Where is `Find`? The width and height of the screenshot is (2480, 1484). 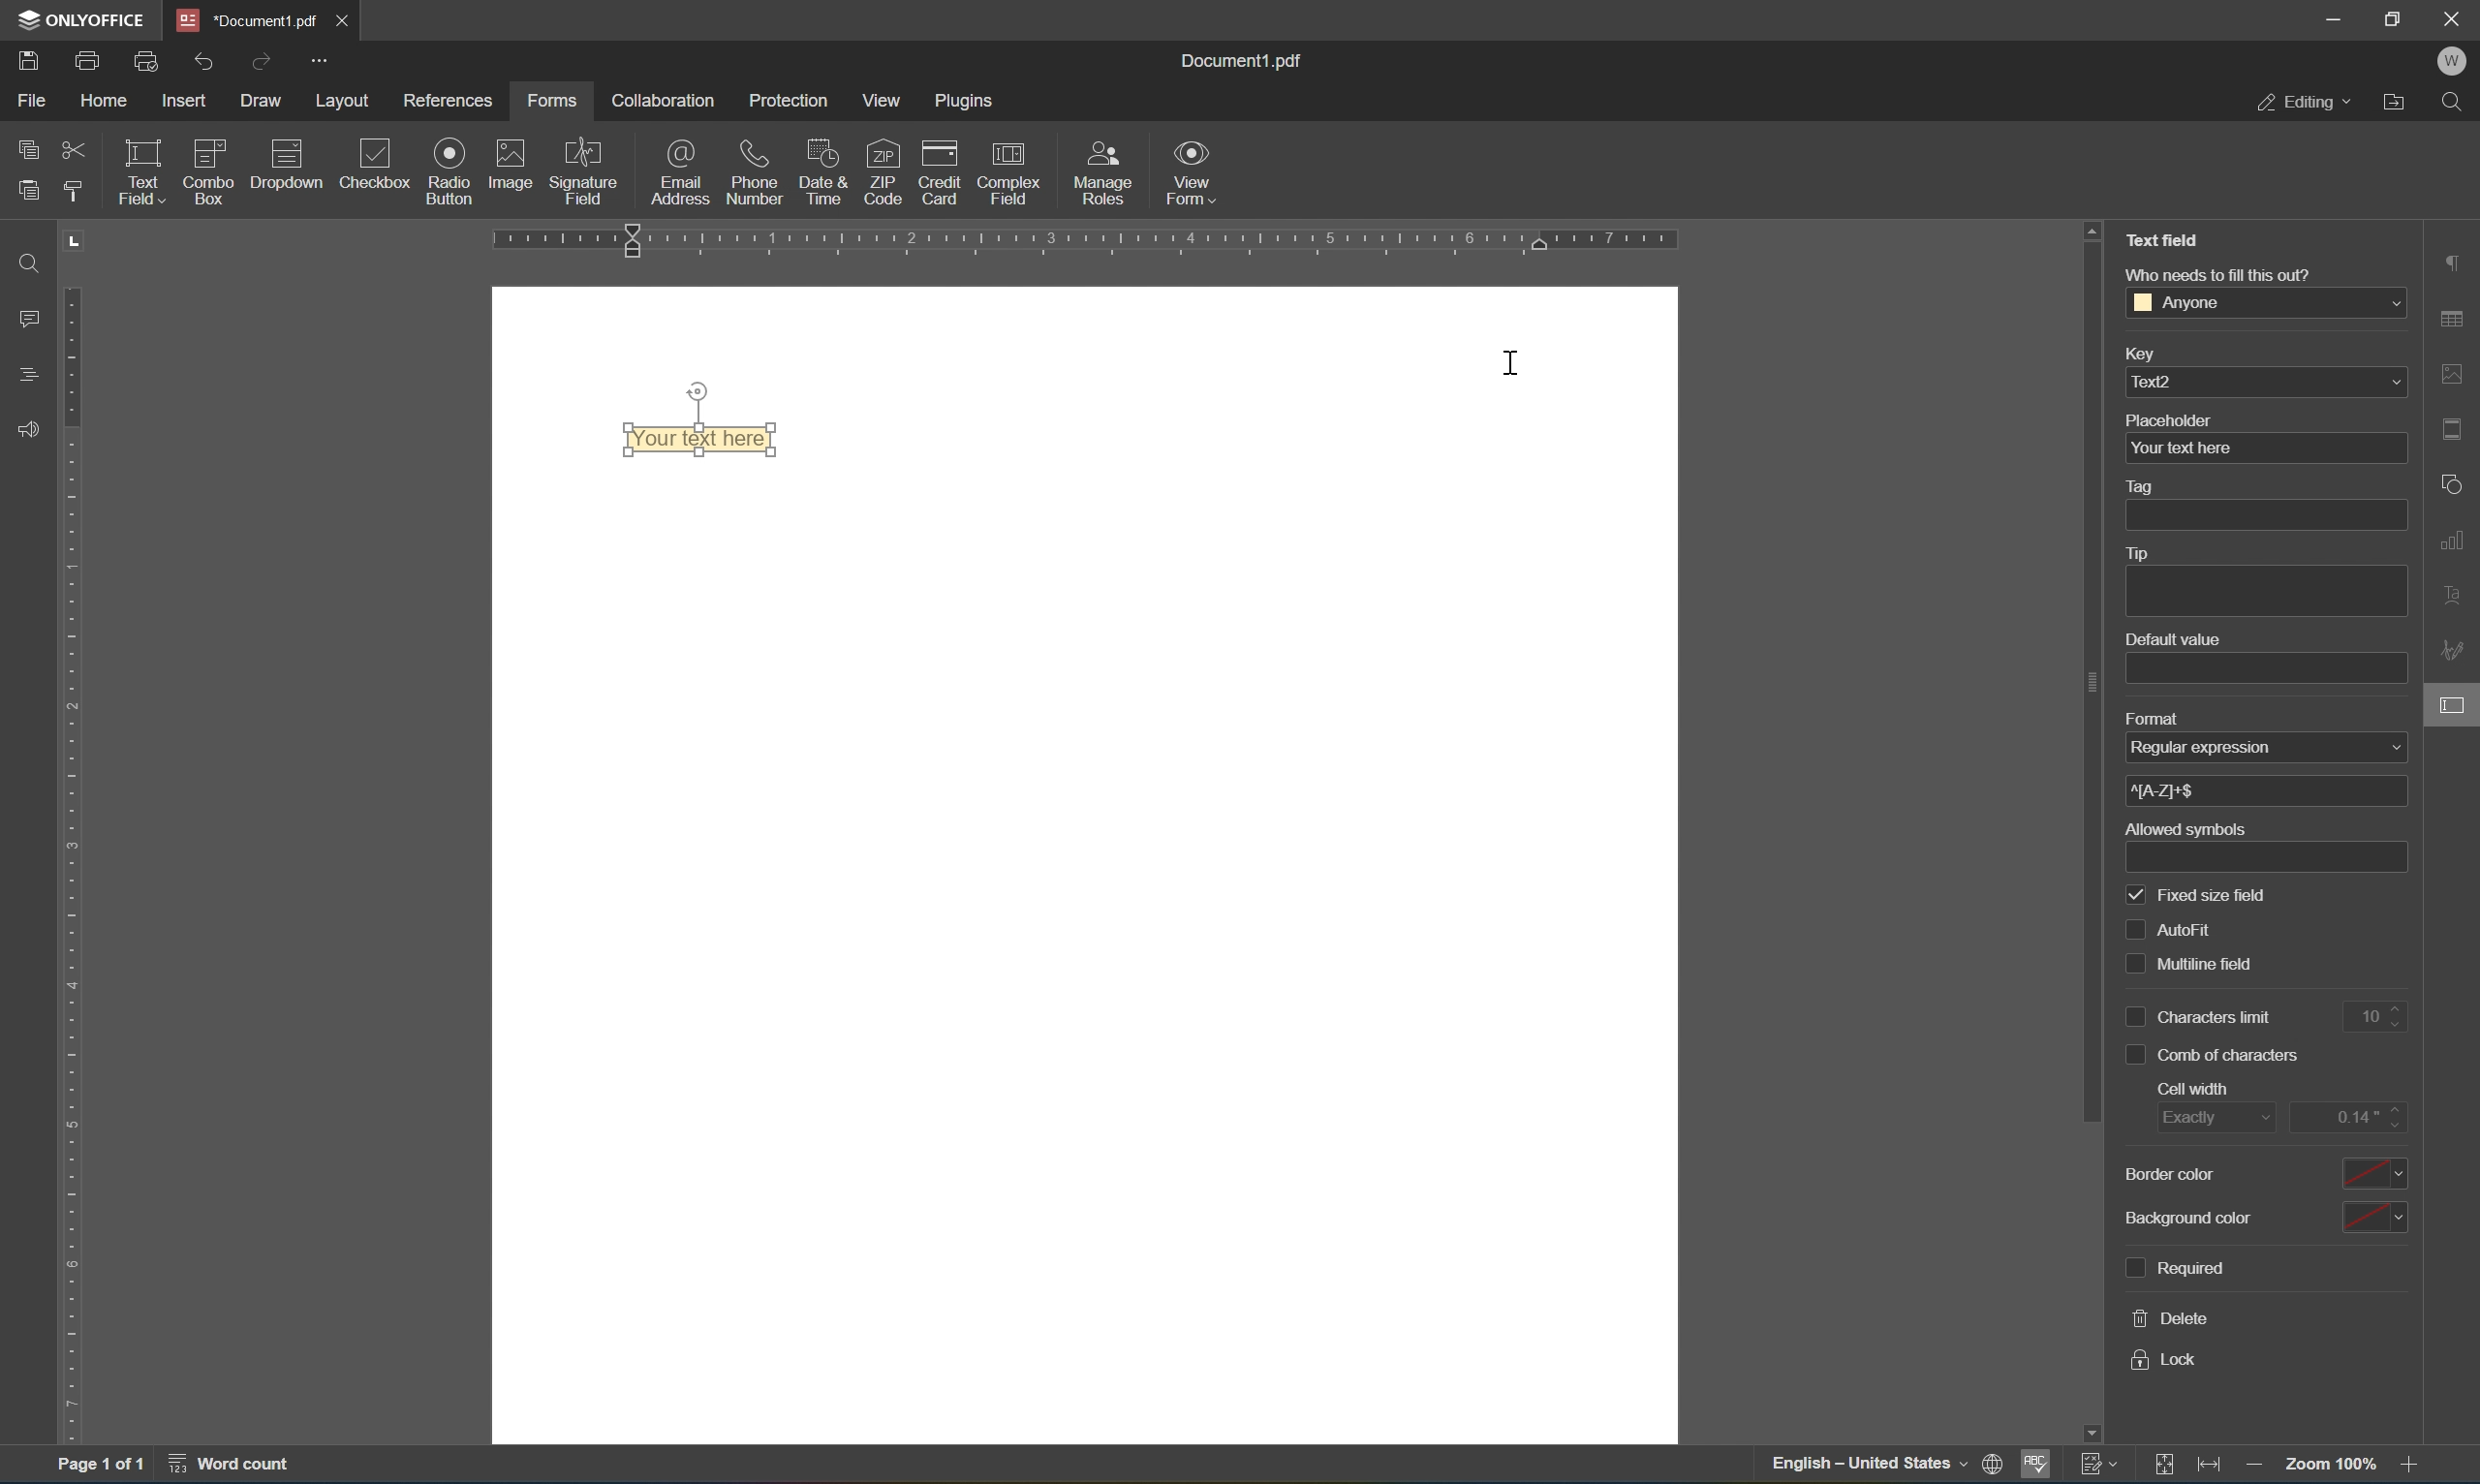 Find is located at coordinates (31, 265).